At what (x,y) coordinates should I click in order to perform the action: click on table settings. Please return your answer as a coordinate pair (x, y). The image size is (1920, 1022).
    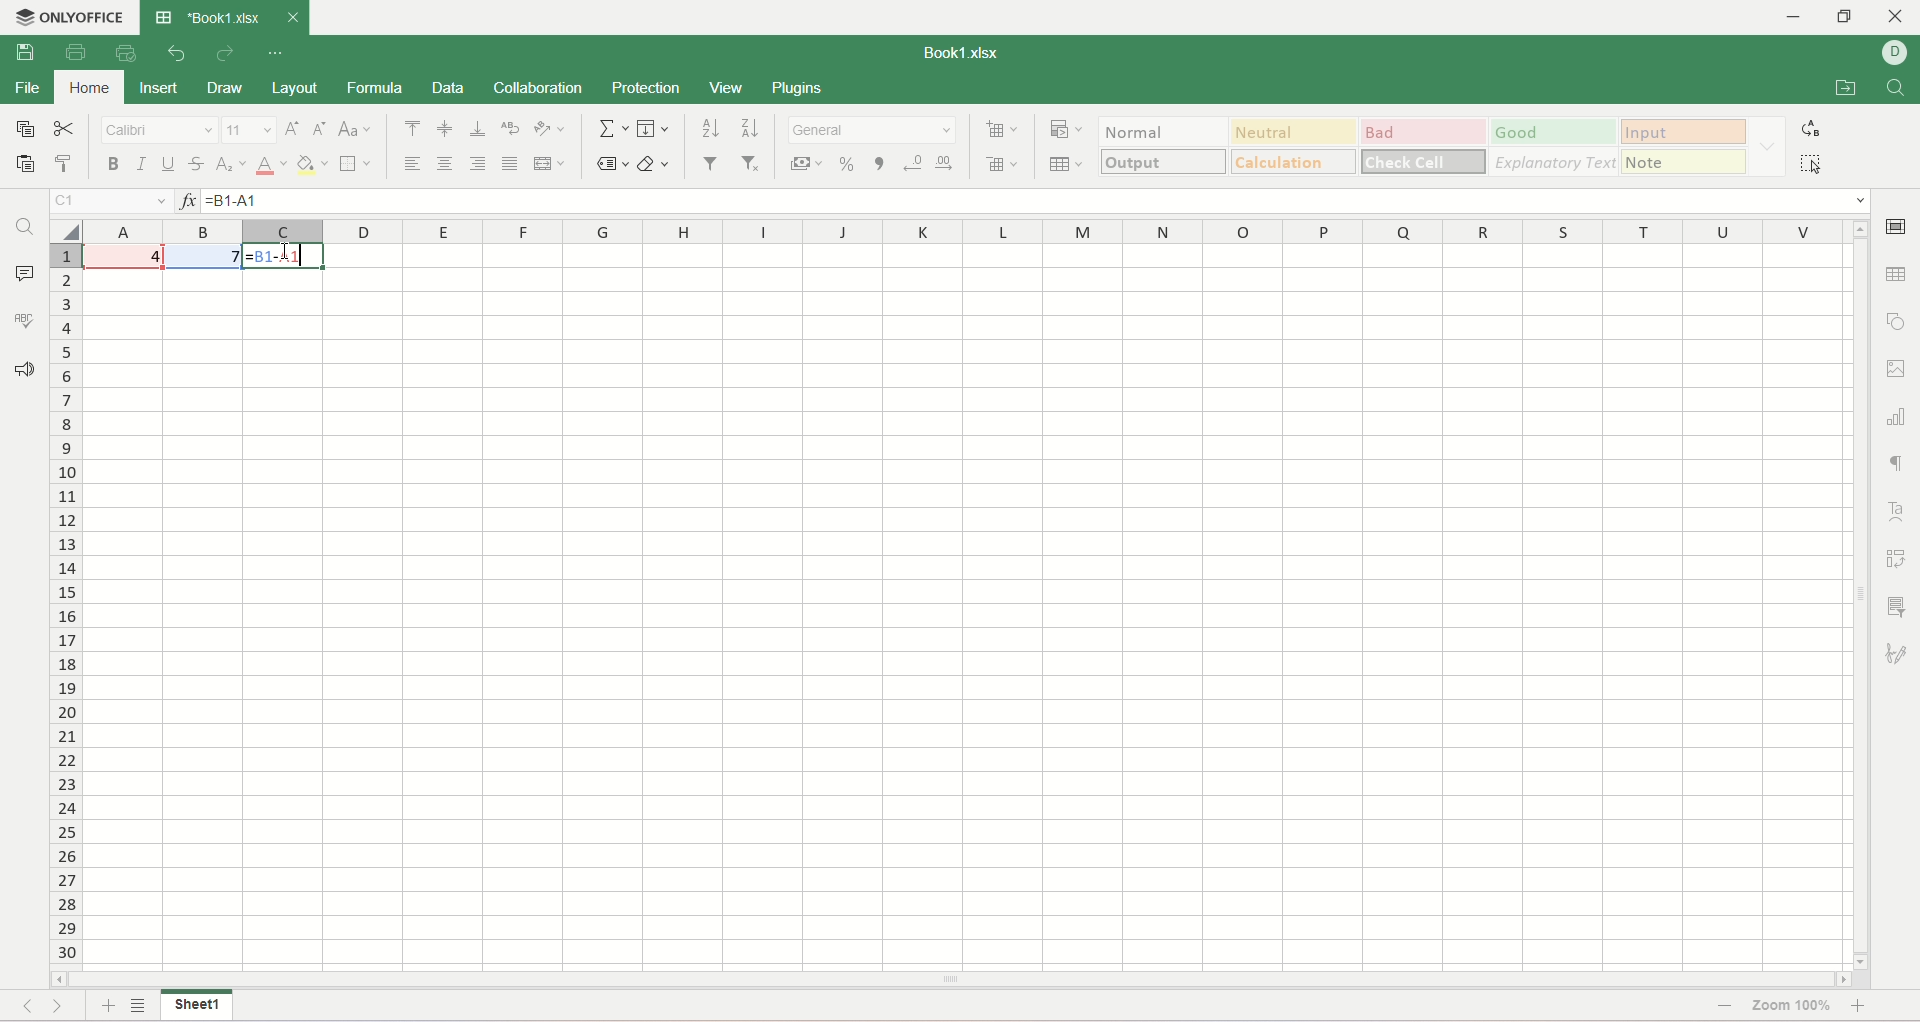
    Looking at the image, I should click on (1896, 280).